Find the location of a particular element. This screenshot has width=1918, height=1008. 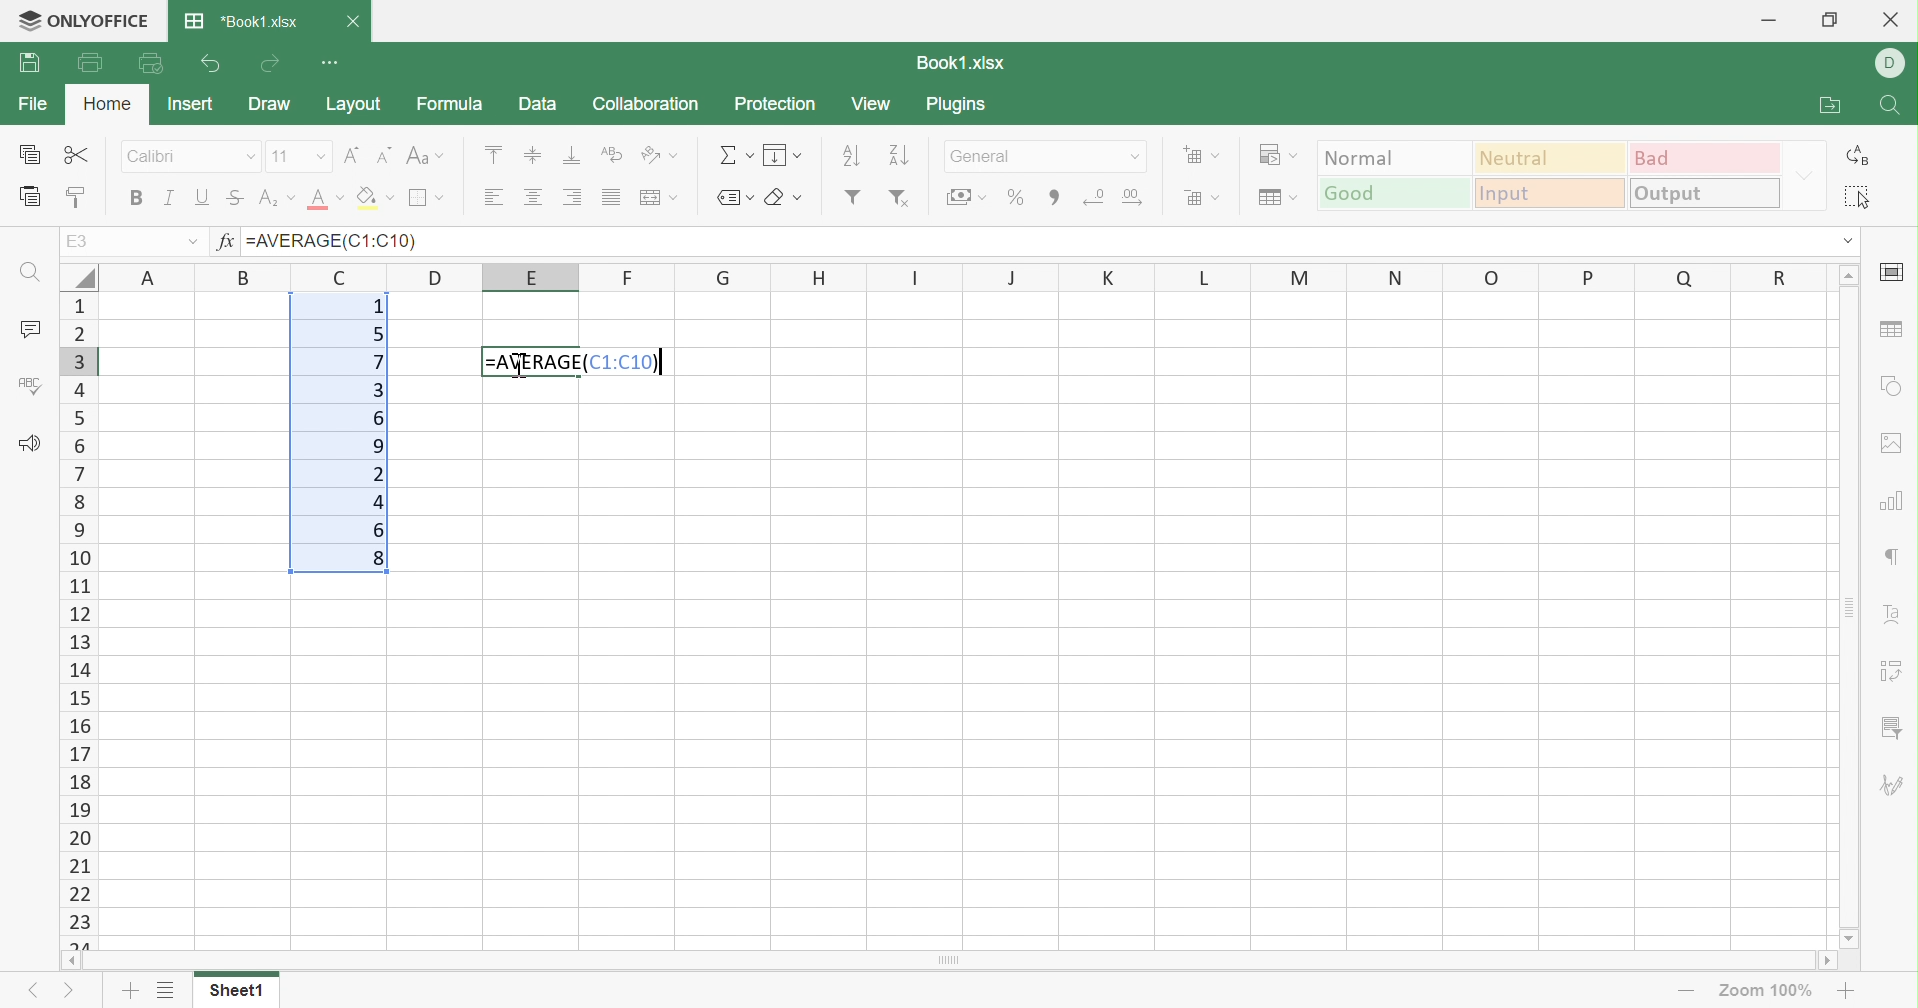

6 is located at coordinates (376, 529).